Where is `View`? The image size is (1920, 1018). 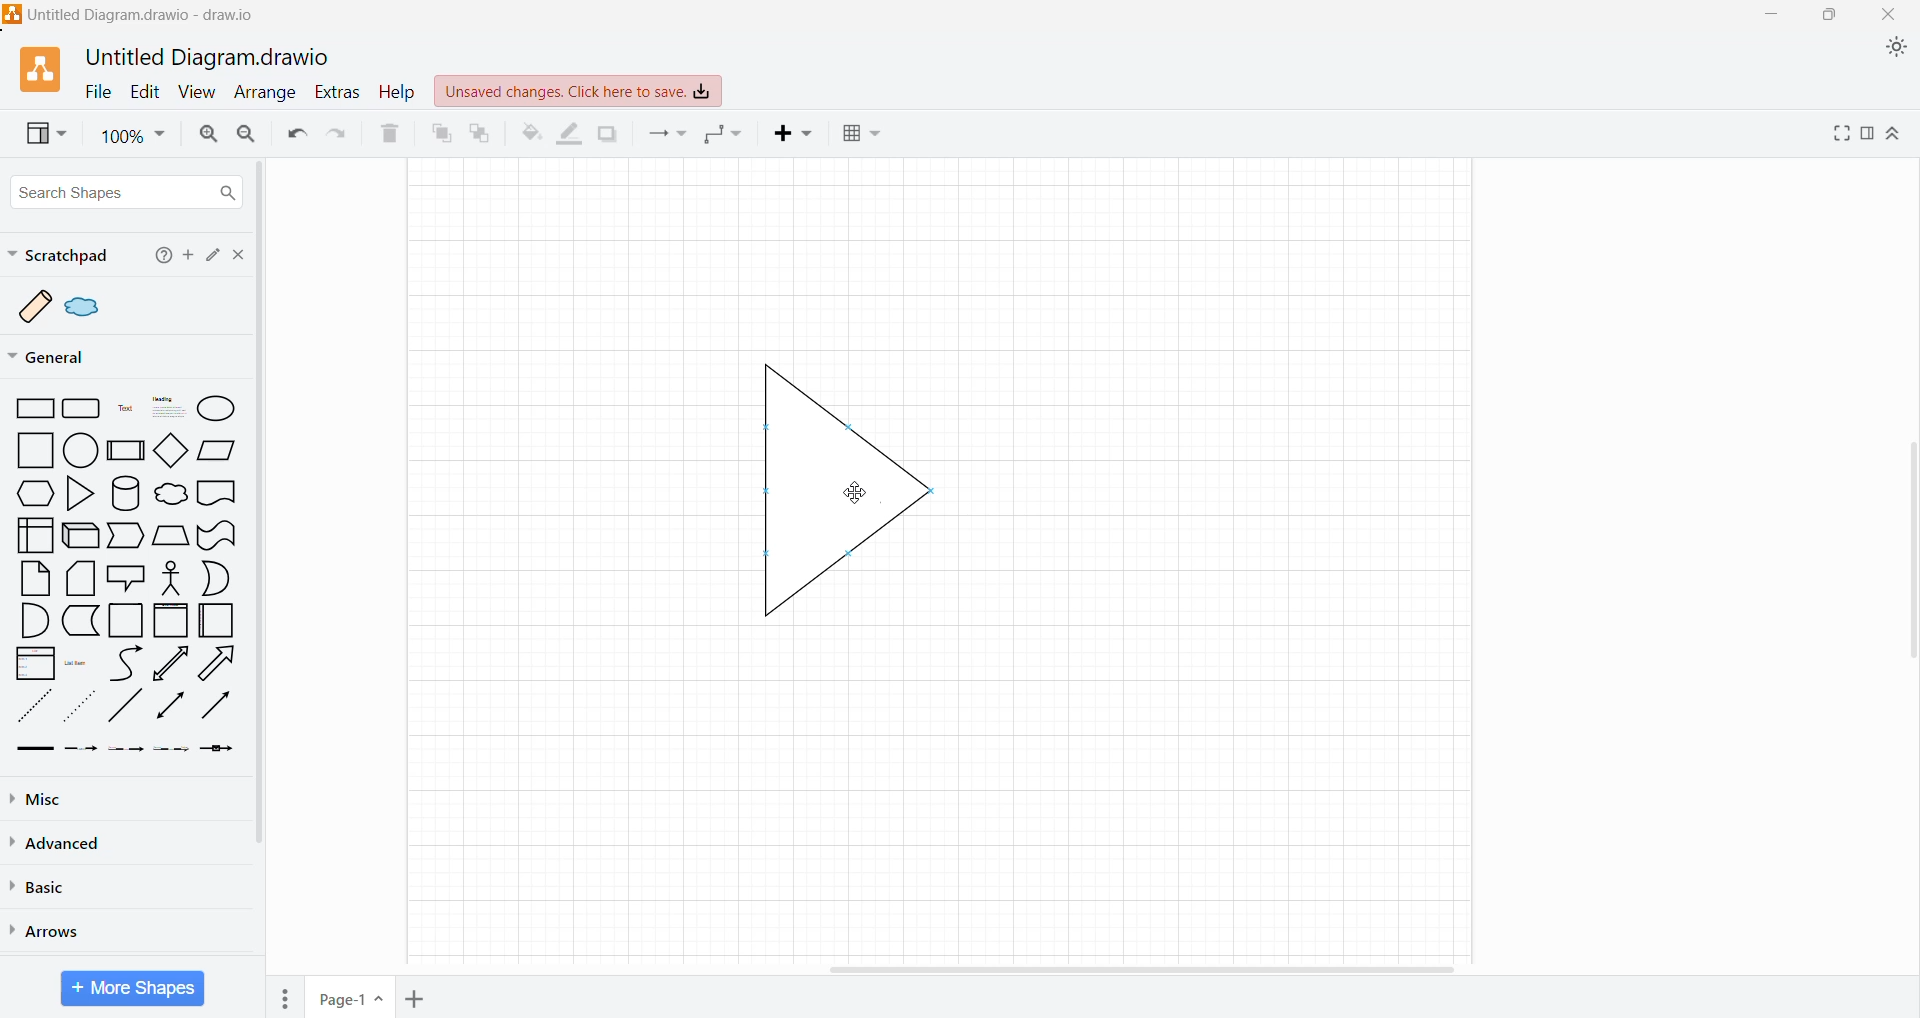
View is located at coordinates (198, 91).